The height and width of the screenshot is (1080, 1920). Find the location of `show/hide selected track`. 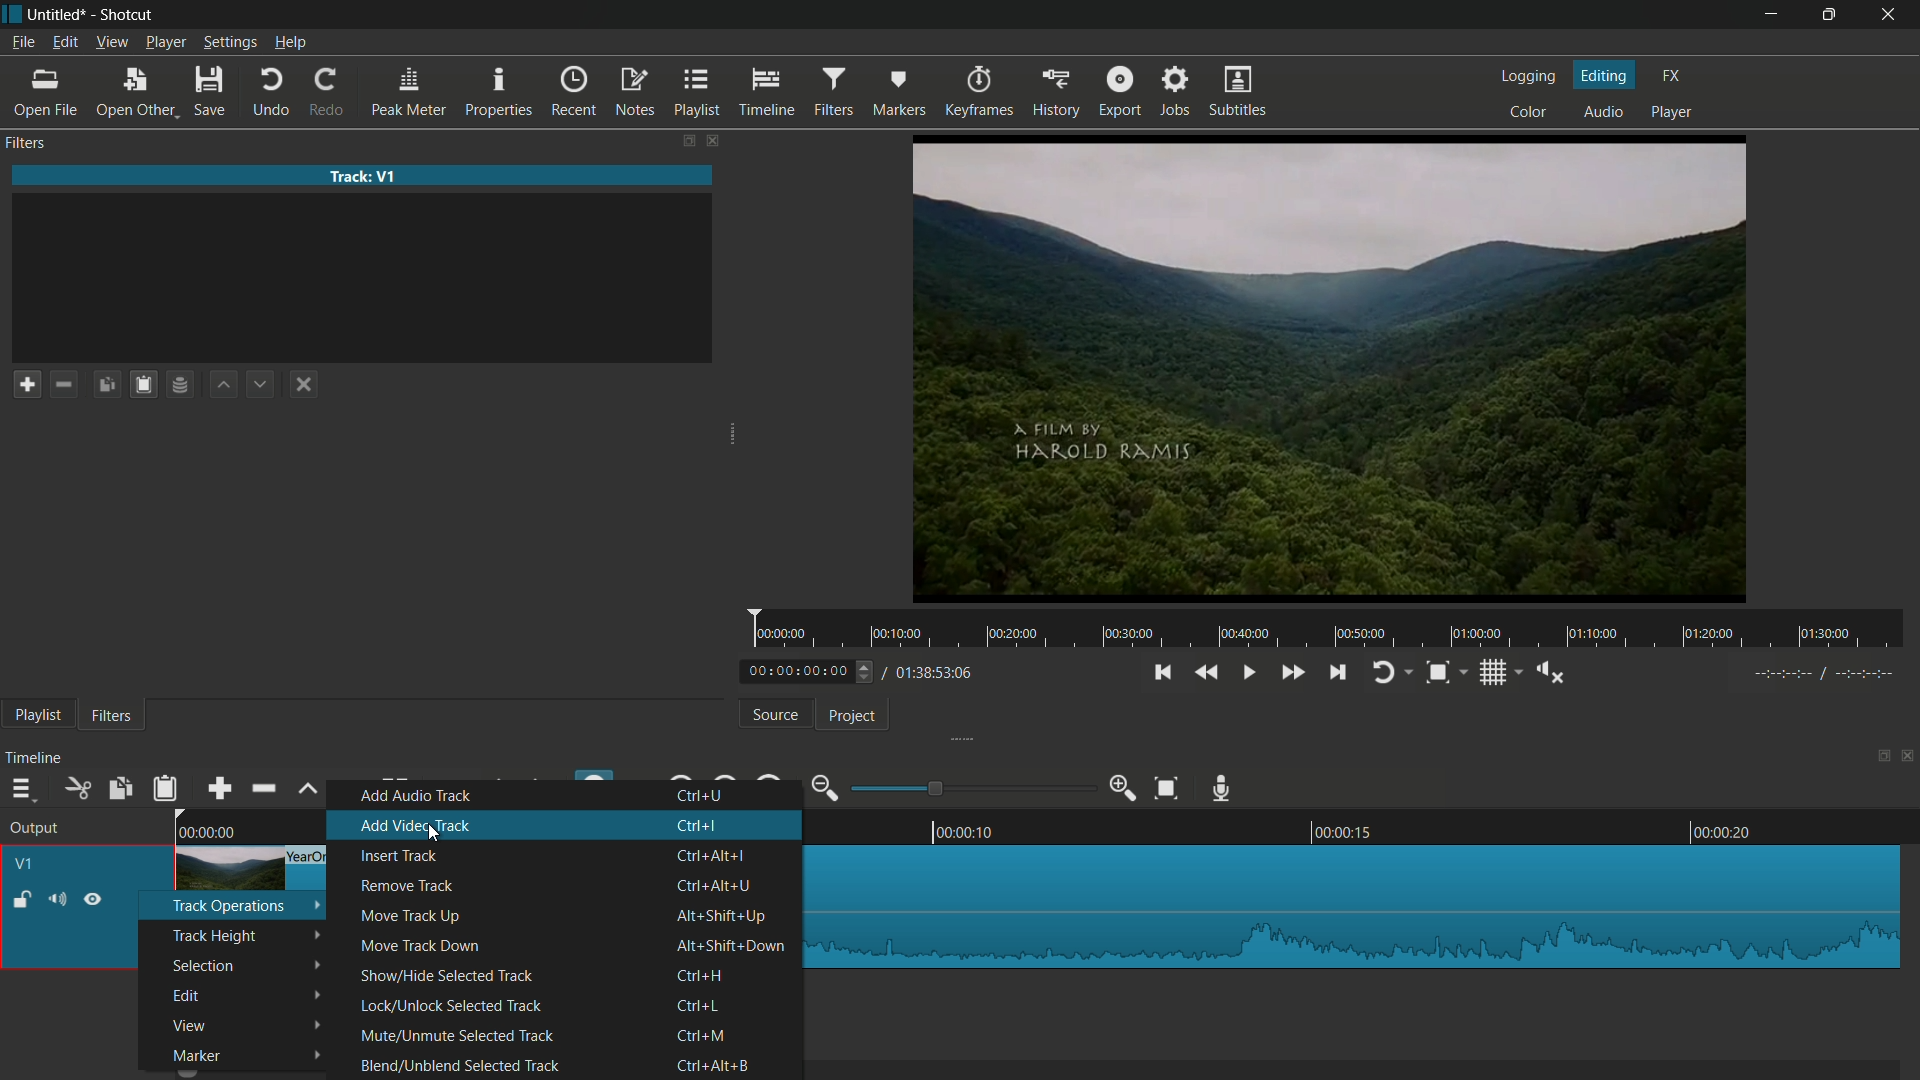

show/hide selected track is located at coordinates (443, 977).